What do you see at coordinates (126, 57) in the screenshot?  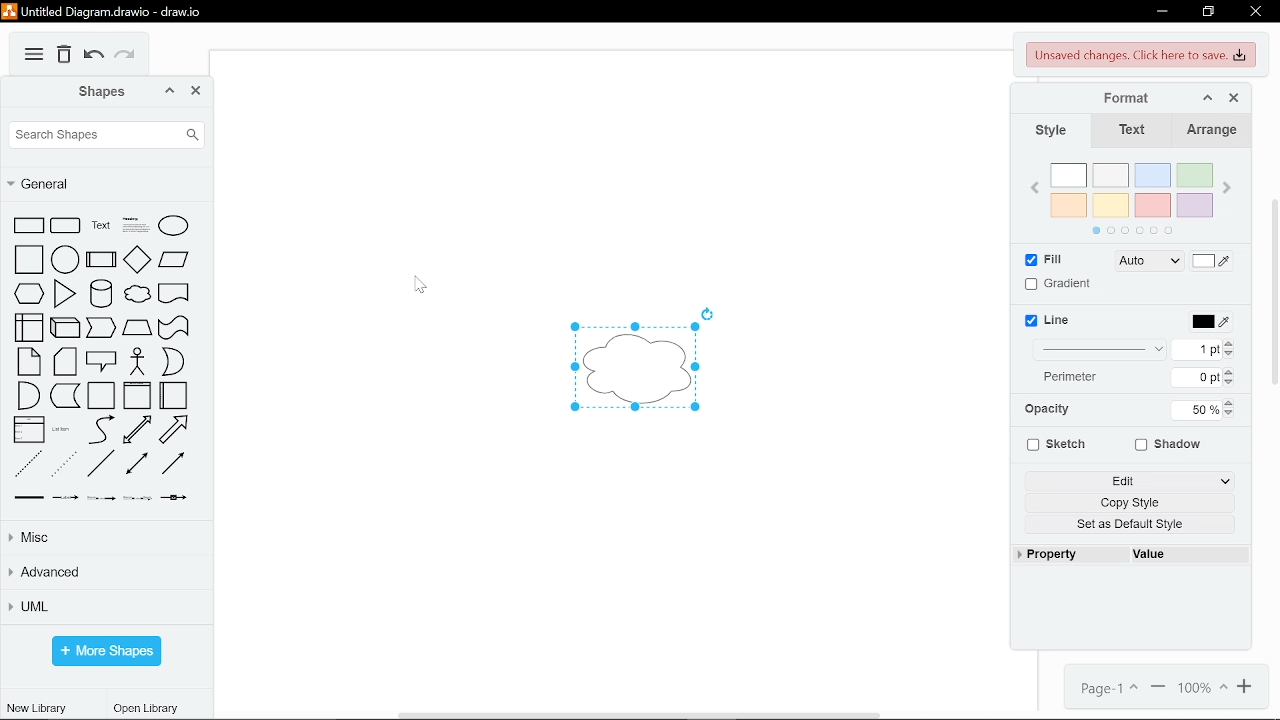 I see `redo` at bounding box center [126, 57].